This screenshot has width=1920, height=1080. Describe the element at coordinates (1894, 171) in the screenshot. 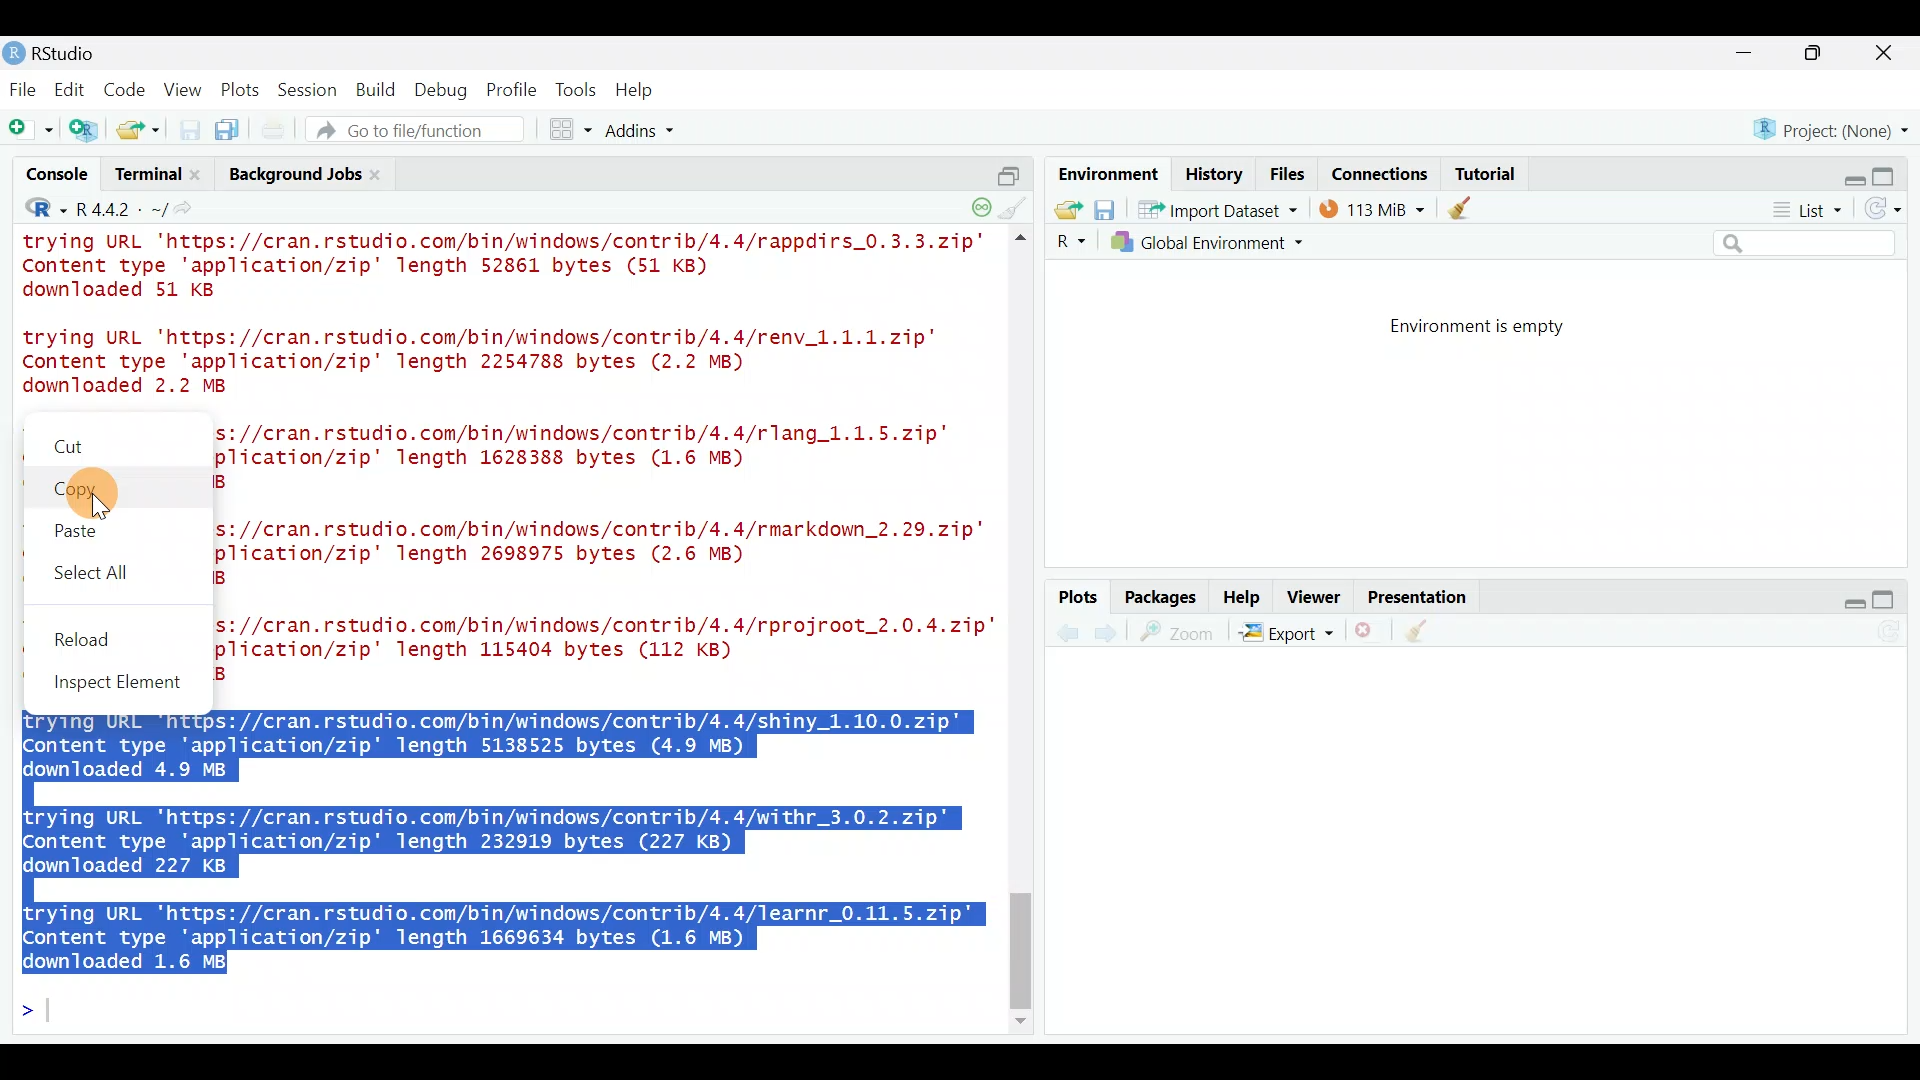

I see `Maximize` at that location.